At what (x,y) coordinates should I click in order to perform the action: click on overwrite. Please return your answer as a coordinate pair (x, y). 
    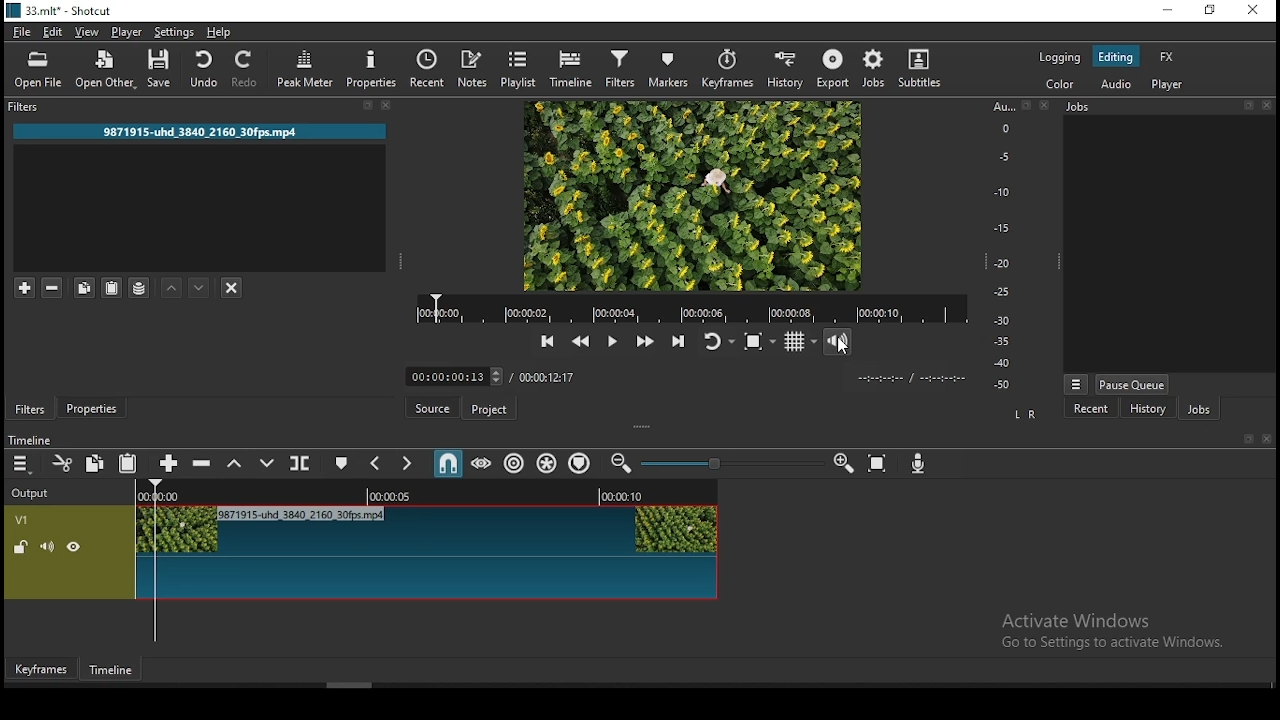
    Looking at the image, I should click on (267, 465).